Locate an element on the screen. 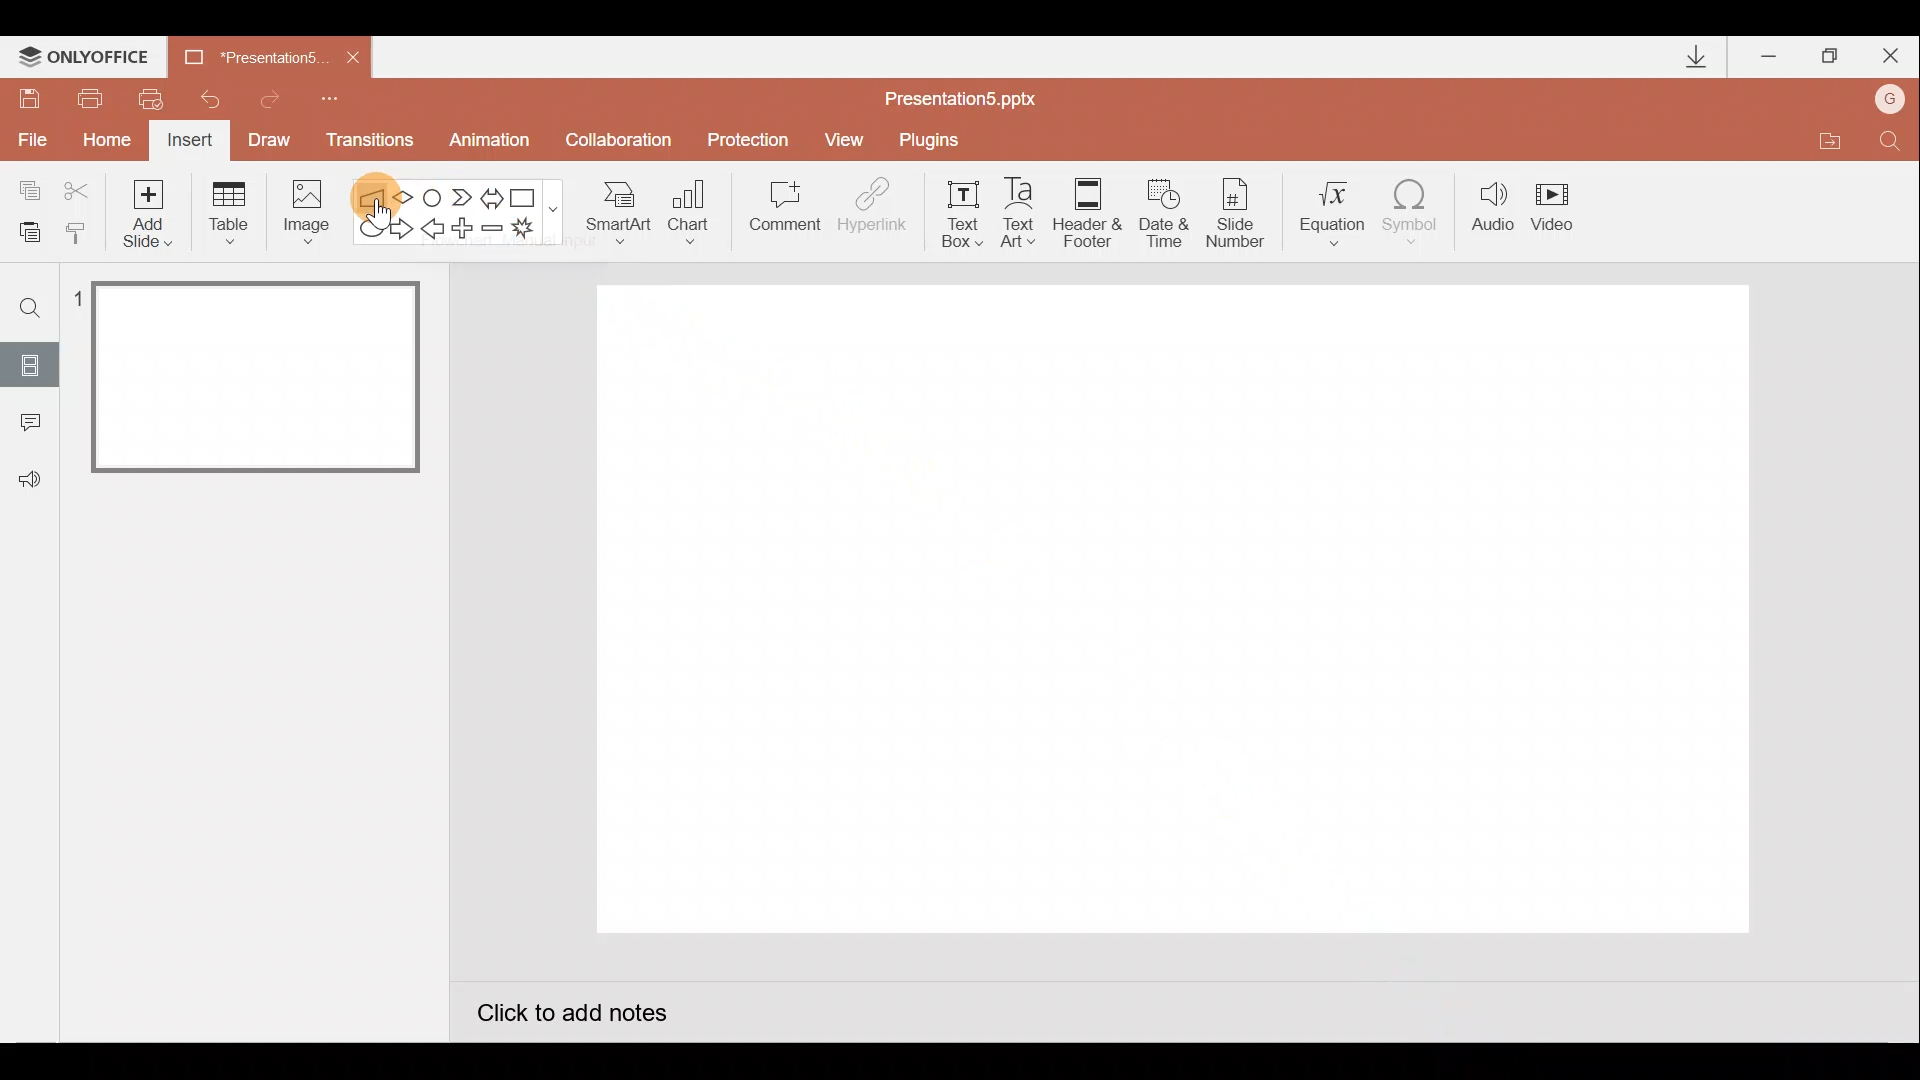 This screenshot has width=1920, height=1080. Flowchart-connector is located at coordinates (434, 196).